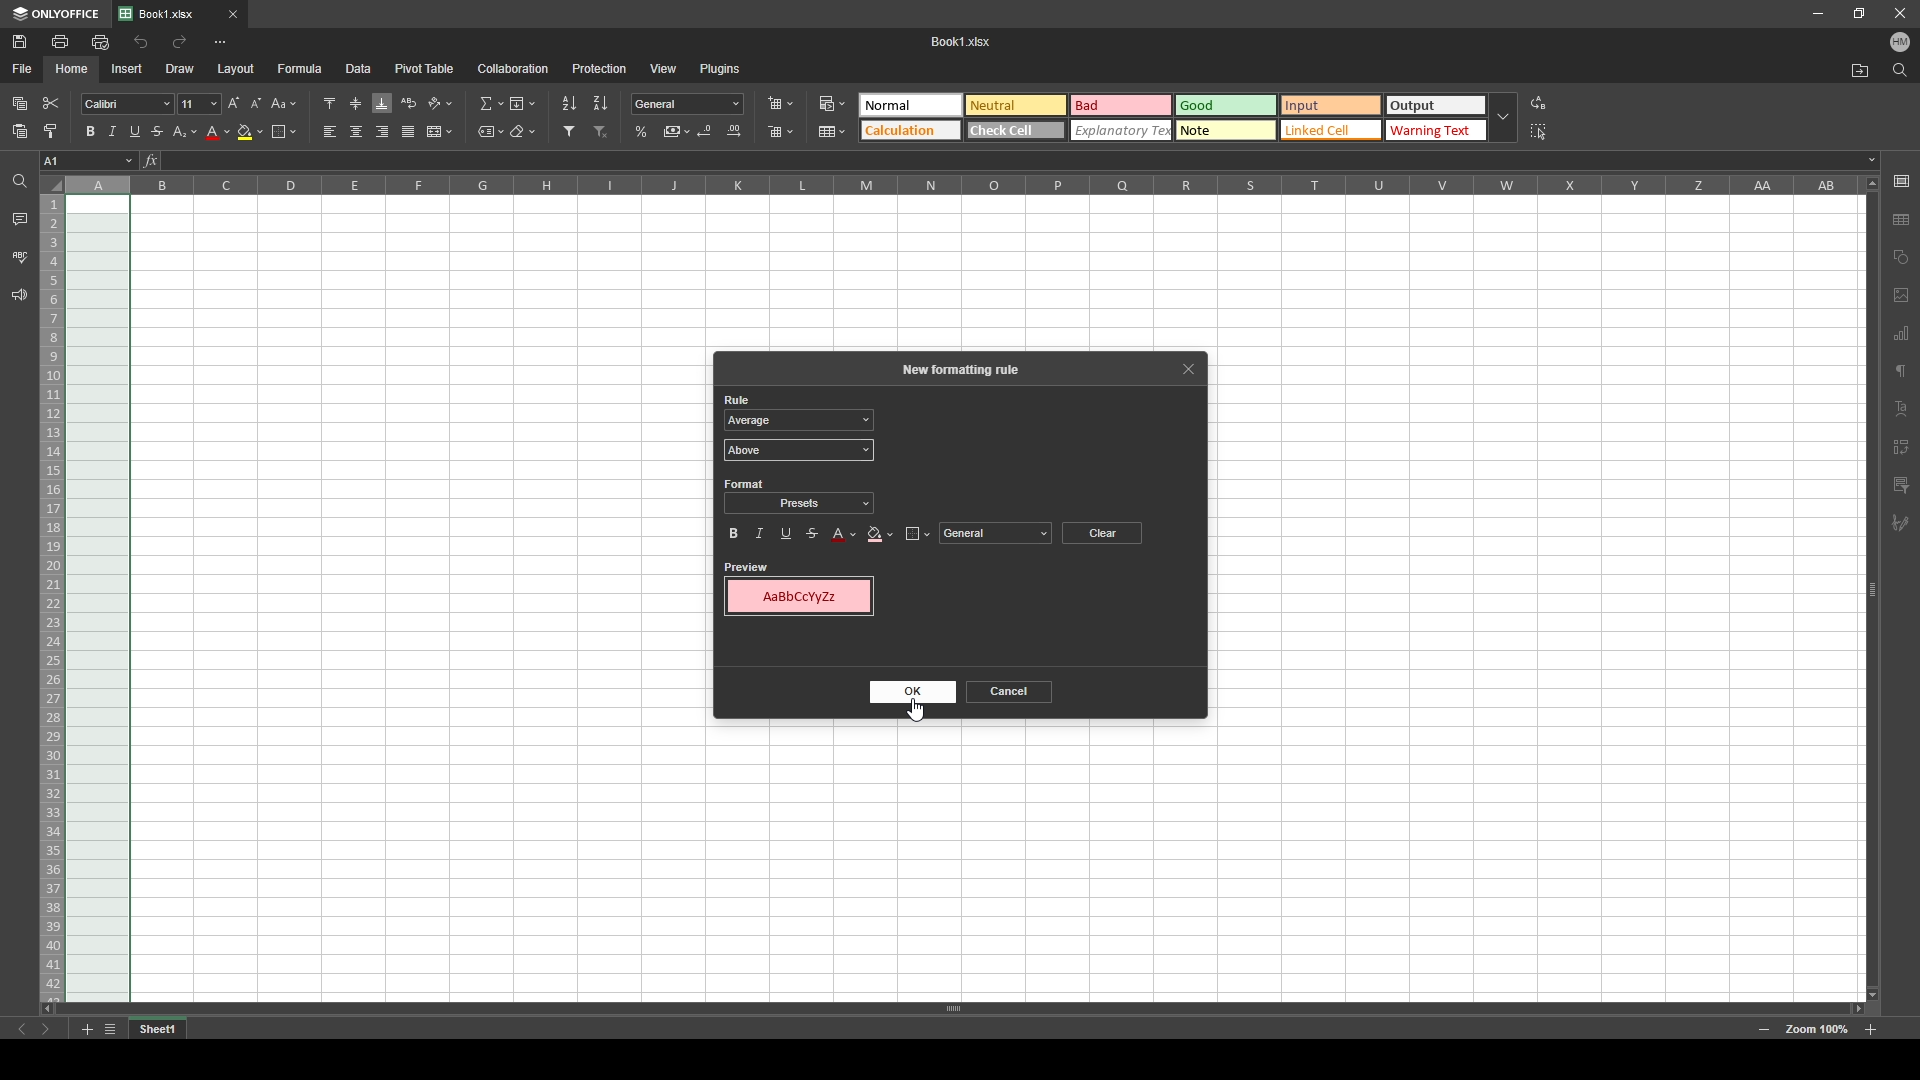 This screenshot has height=1080, width=1920. I want to click on plugins, so click(722, 67).